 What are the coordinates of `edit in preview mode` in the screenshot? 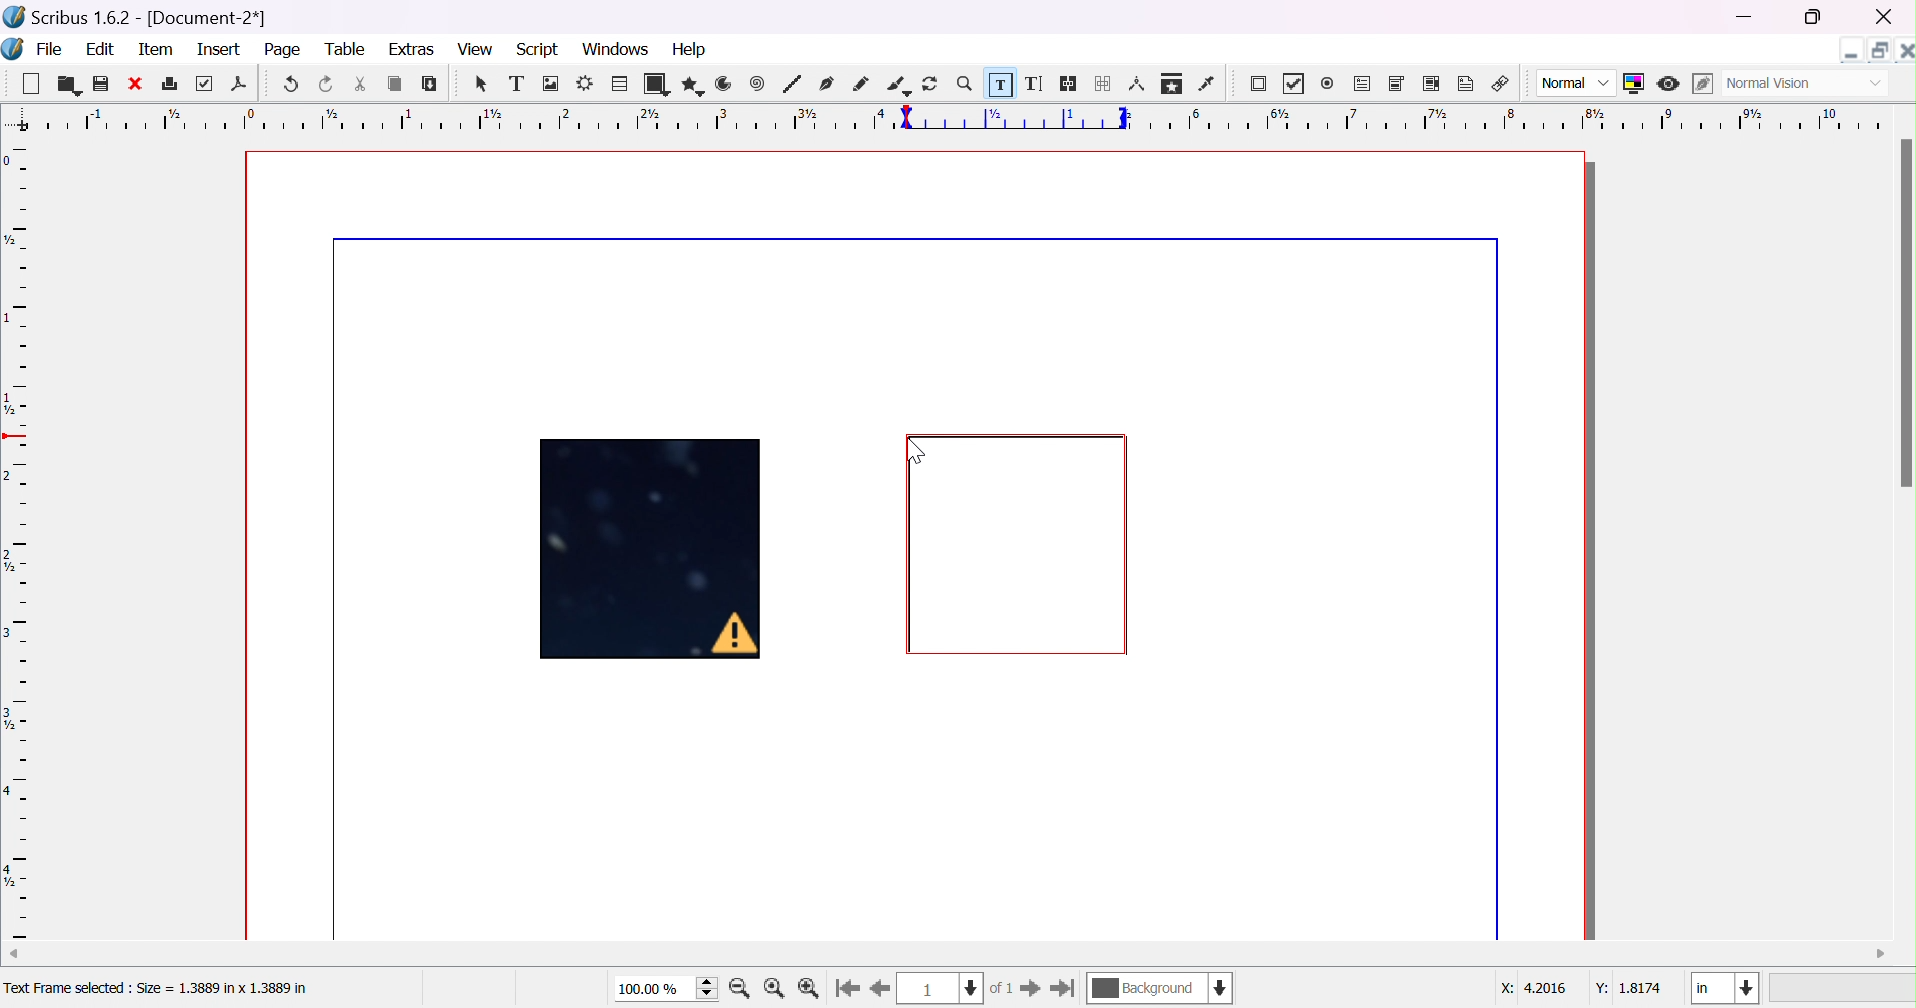 It's located at (1699, 84).